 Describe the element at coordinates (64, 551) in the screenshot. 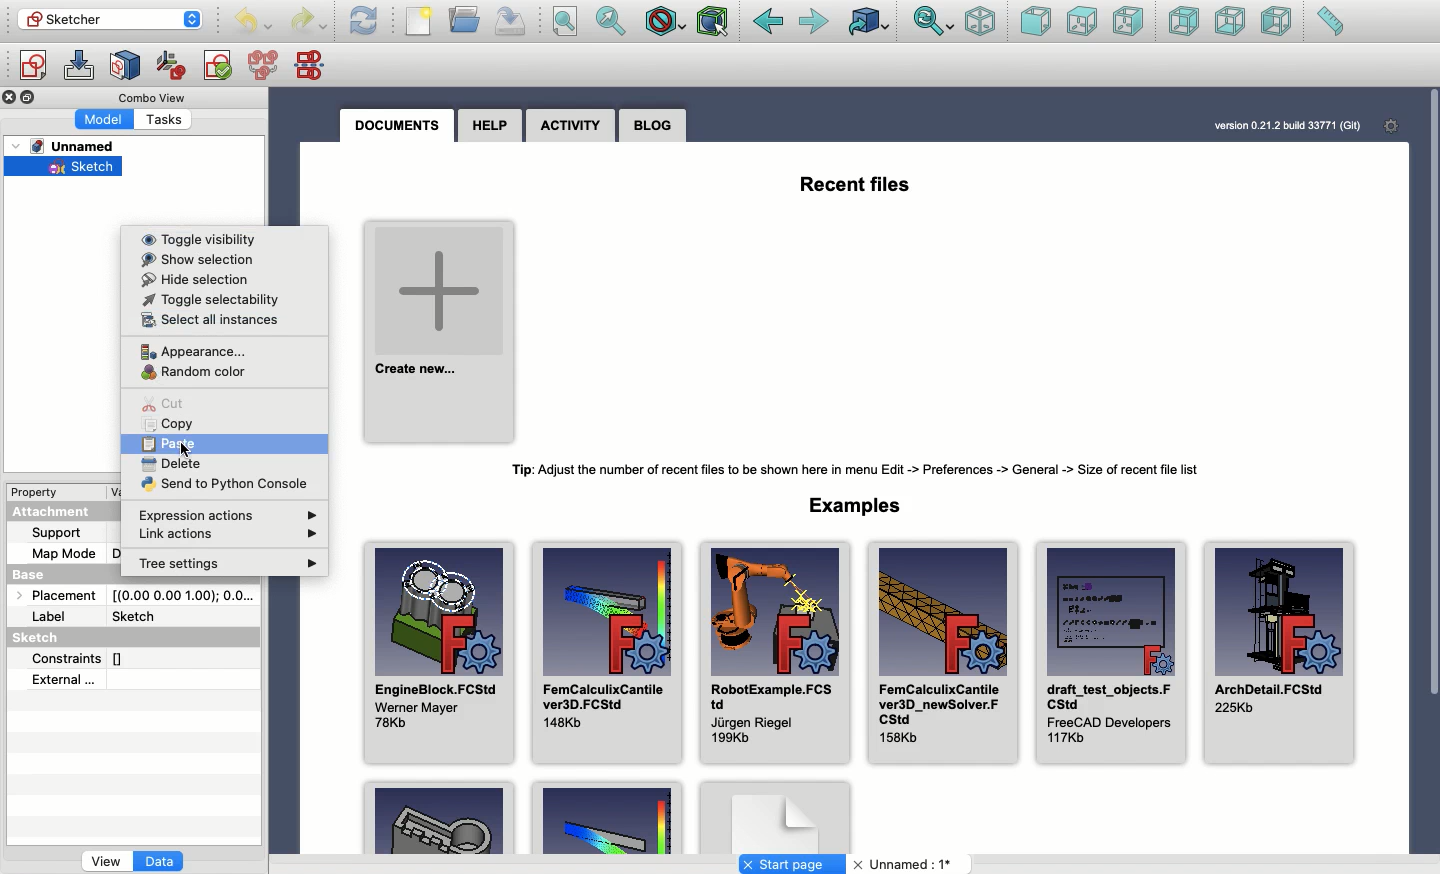

I see `Map mode` at that location.